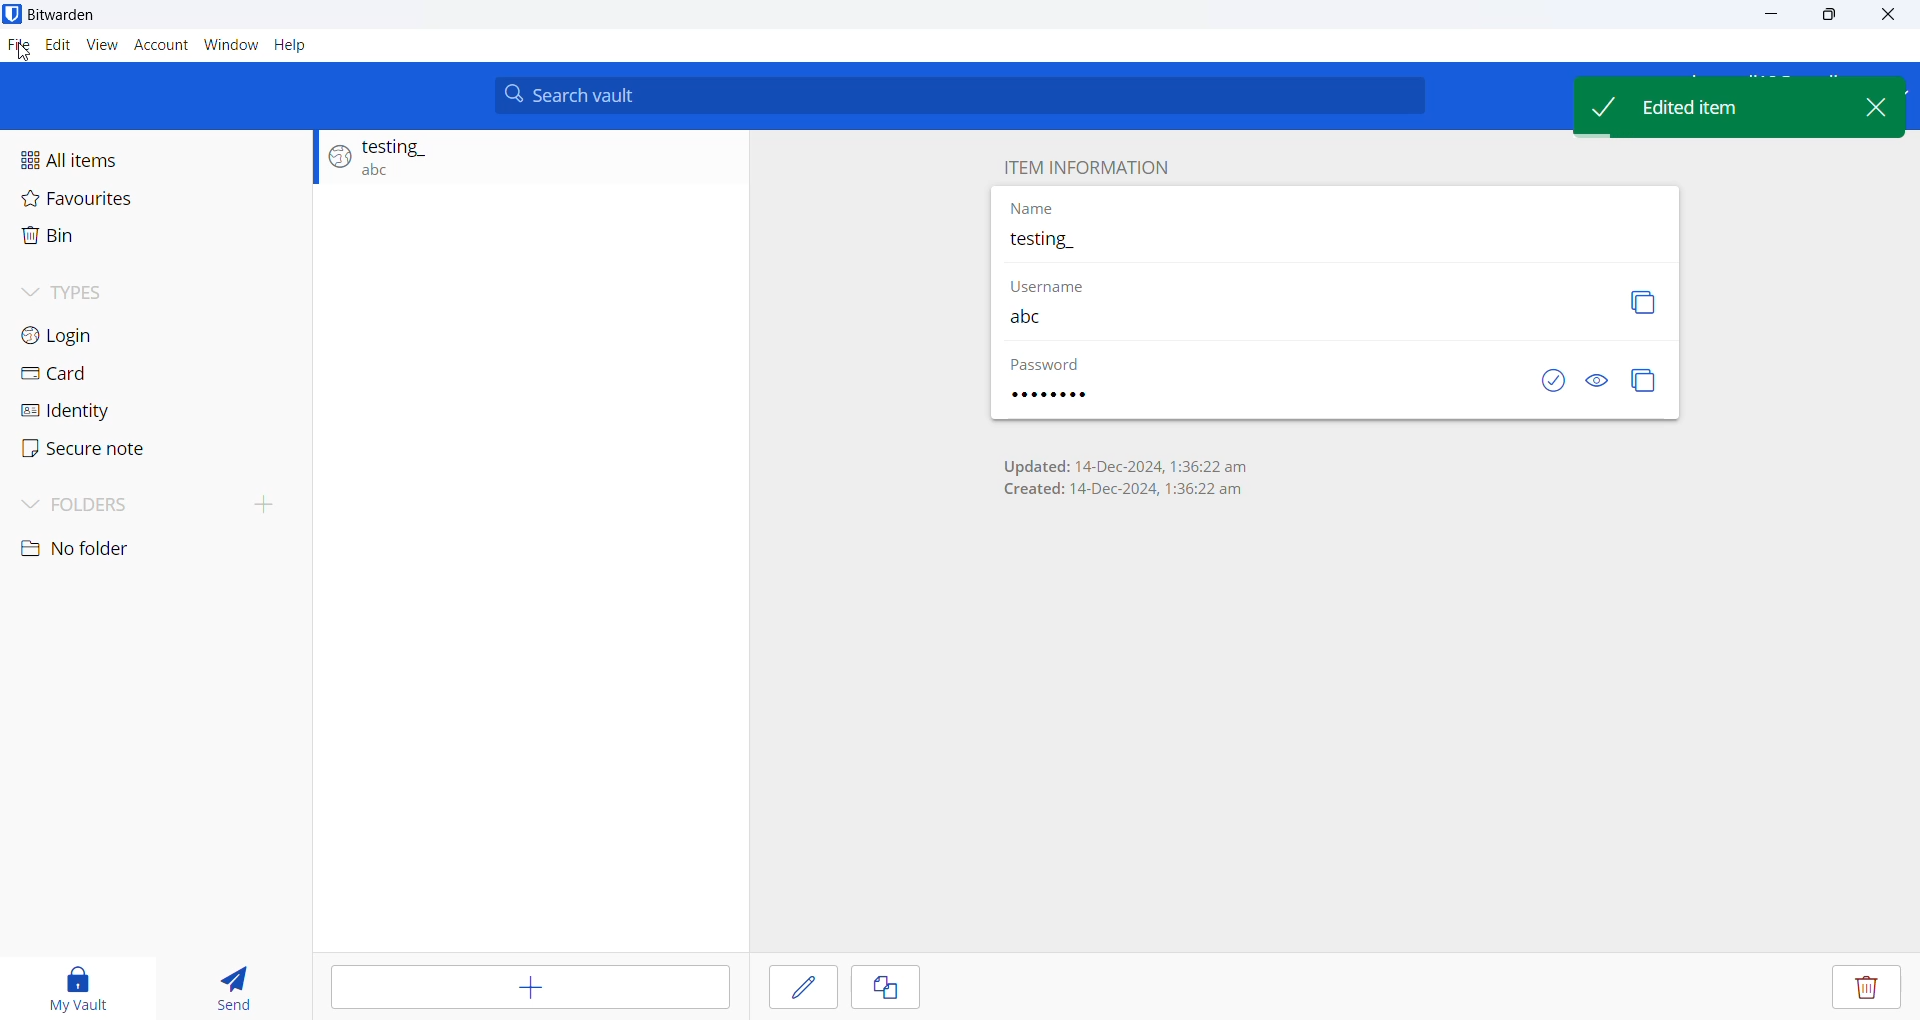 The image size is (1920, 1020). What do you see at coordinates (1289, 317) in the screenshot?
I see `Username` at bounding box center [1289, 317].